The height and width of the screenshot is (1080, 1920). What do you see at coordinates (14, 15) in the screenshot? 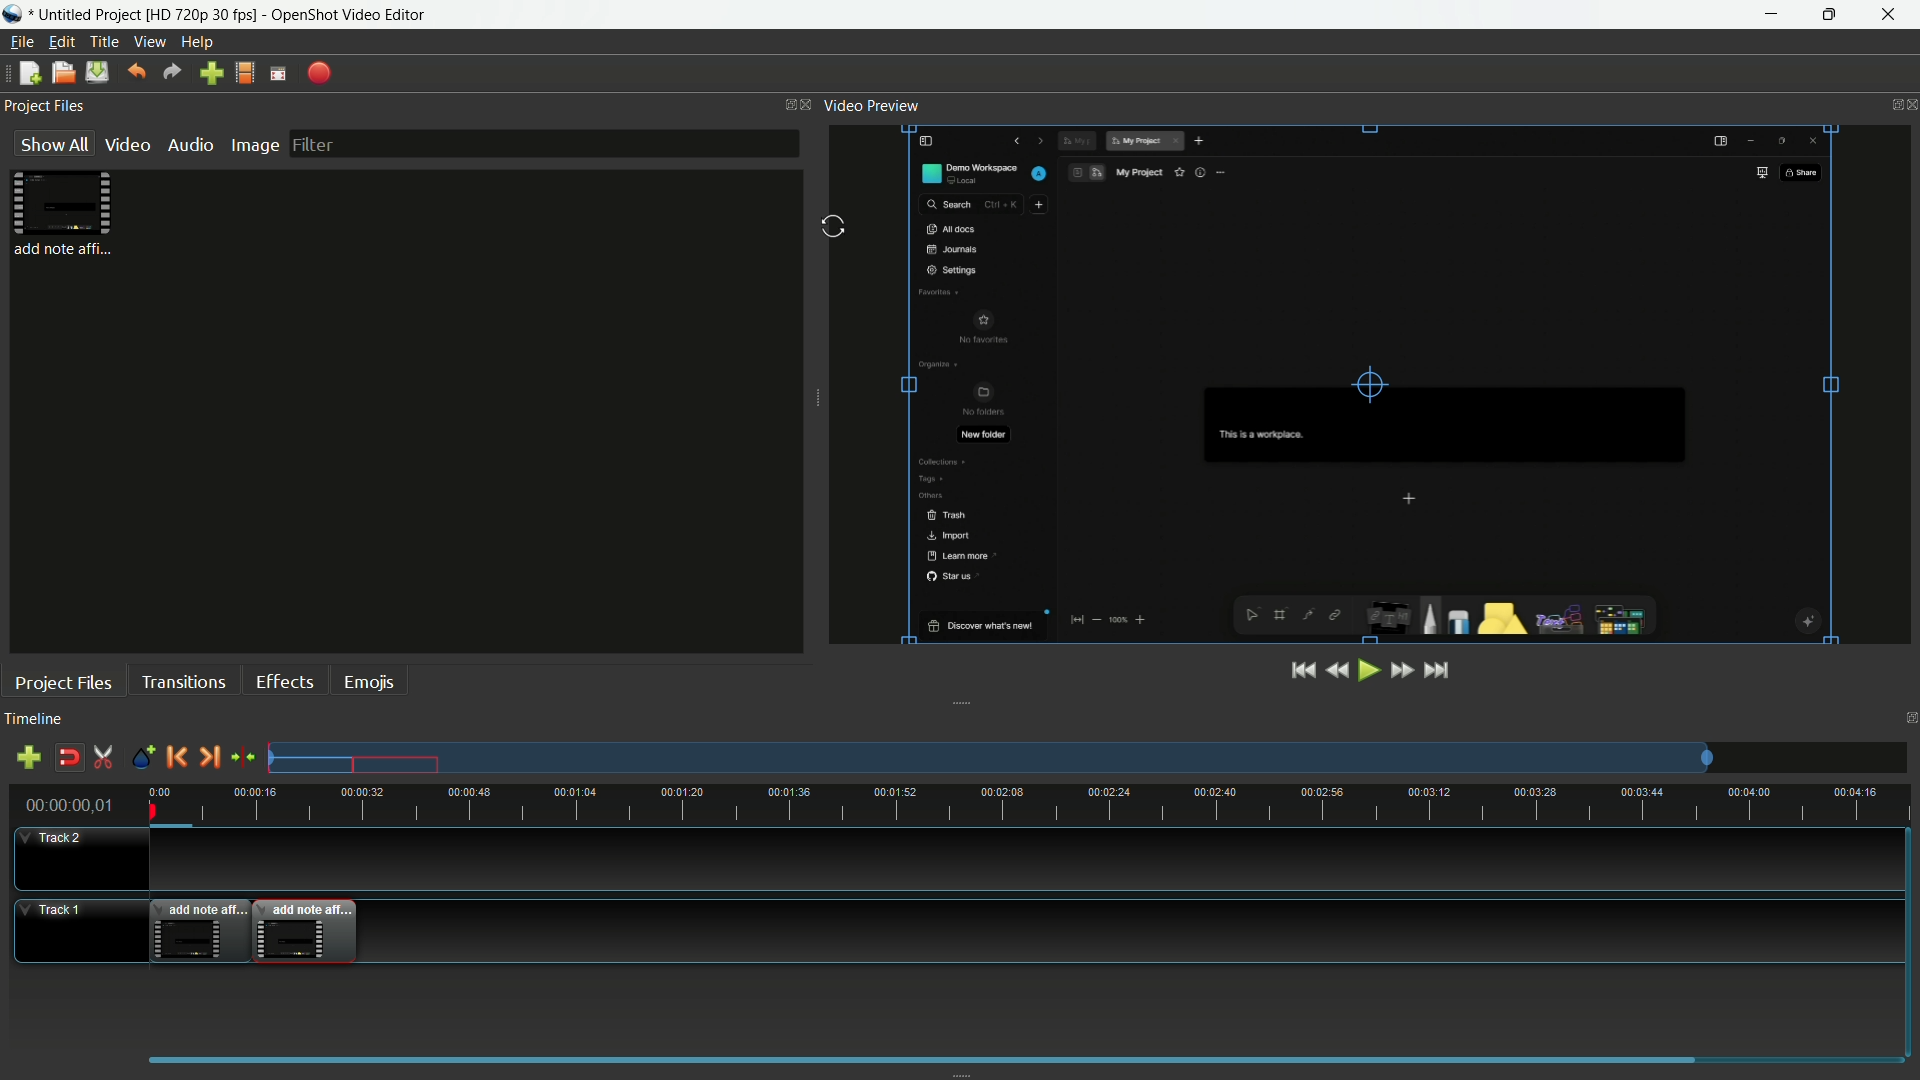
I see `app icon` at bounding box center [14, 15].